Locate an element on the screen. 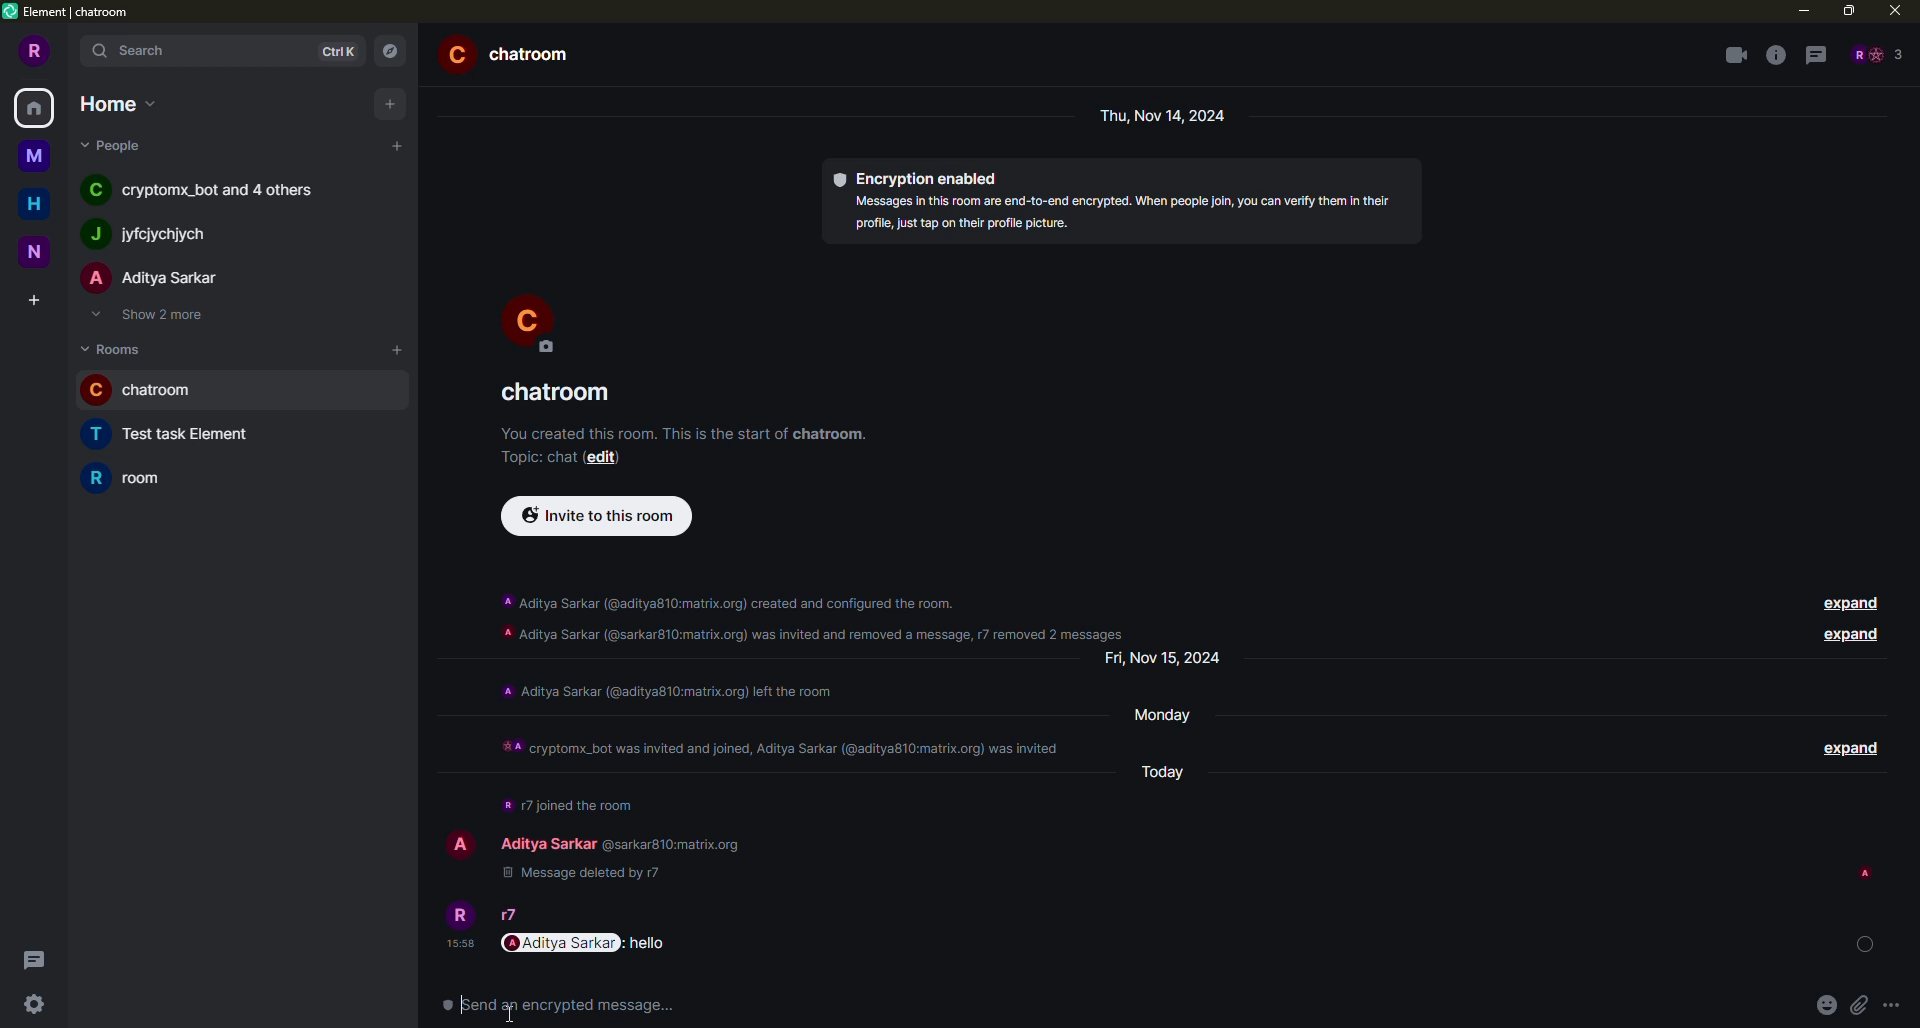 The height and width of the screenshot is (1028, 1920). space is located at coordinates (40, 252).